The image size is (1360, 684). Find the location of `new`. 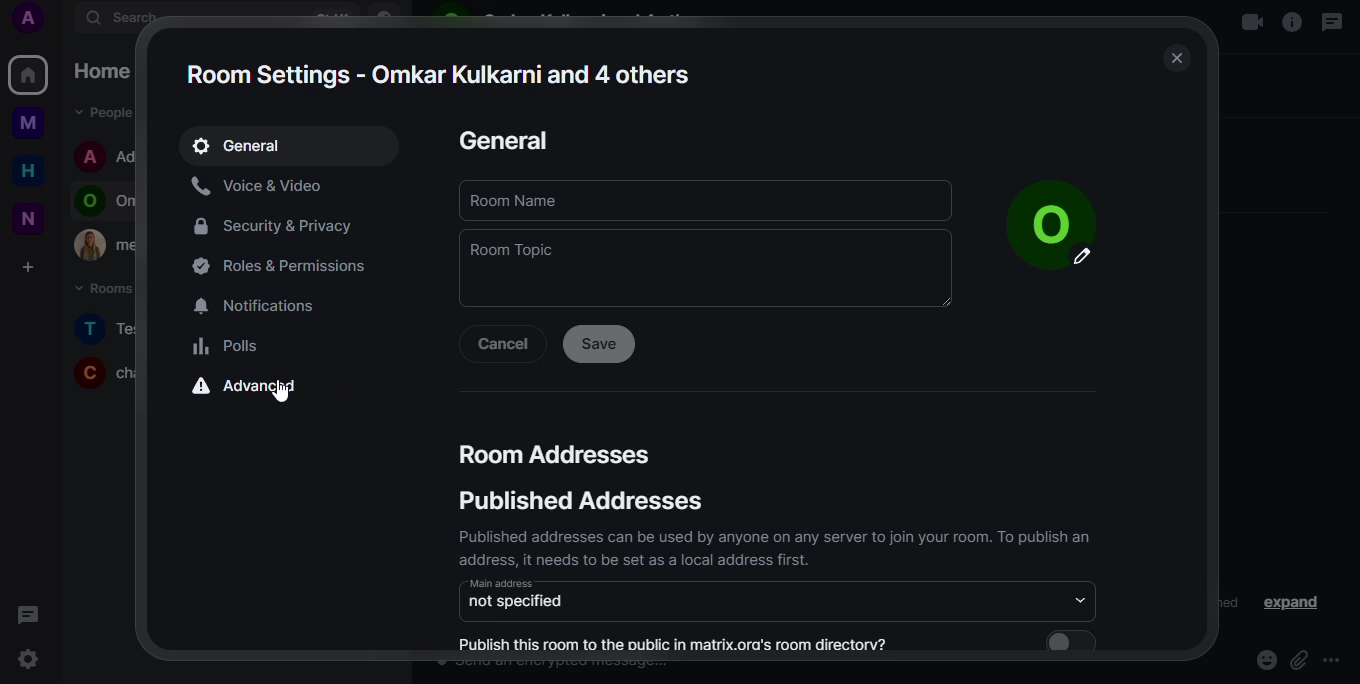

new is located at coordinates (29, 217).